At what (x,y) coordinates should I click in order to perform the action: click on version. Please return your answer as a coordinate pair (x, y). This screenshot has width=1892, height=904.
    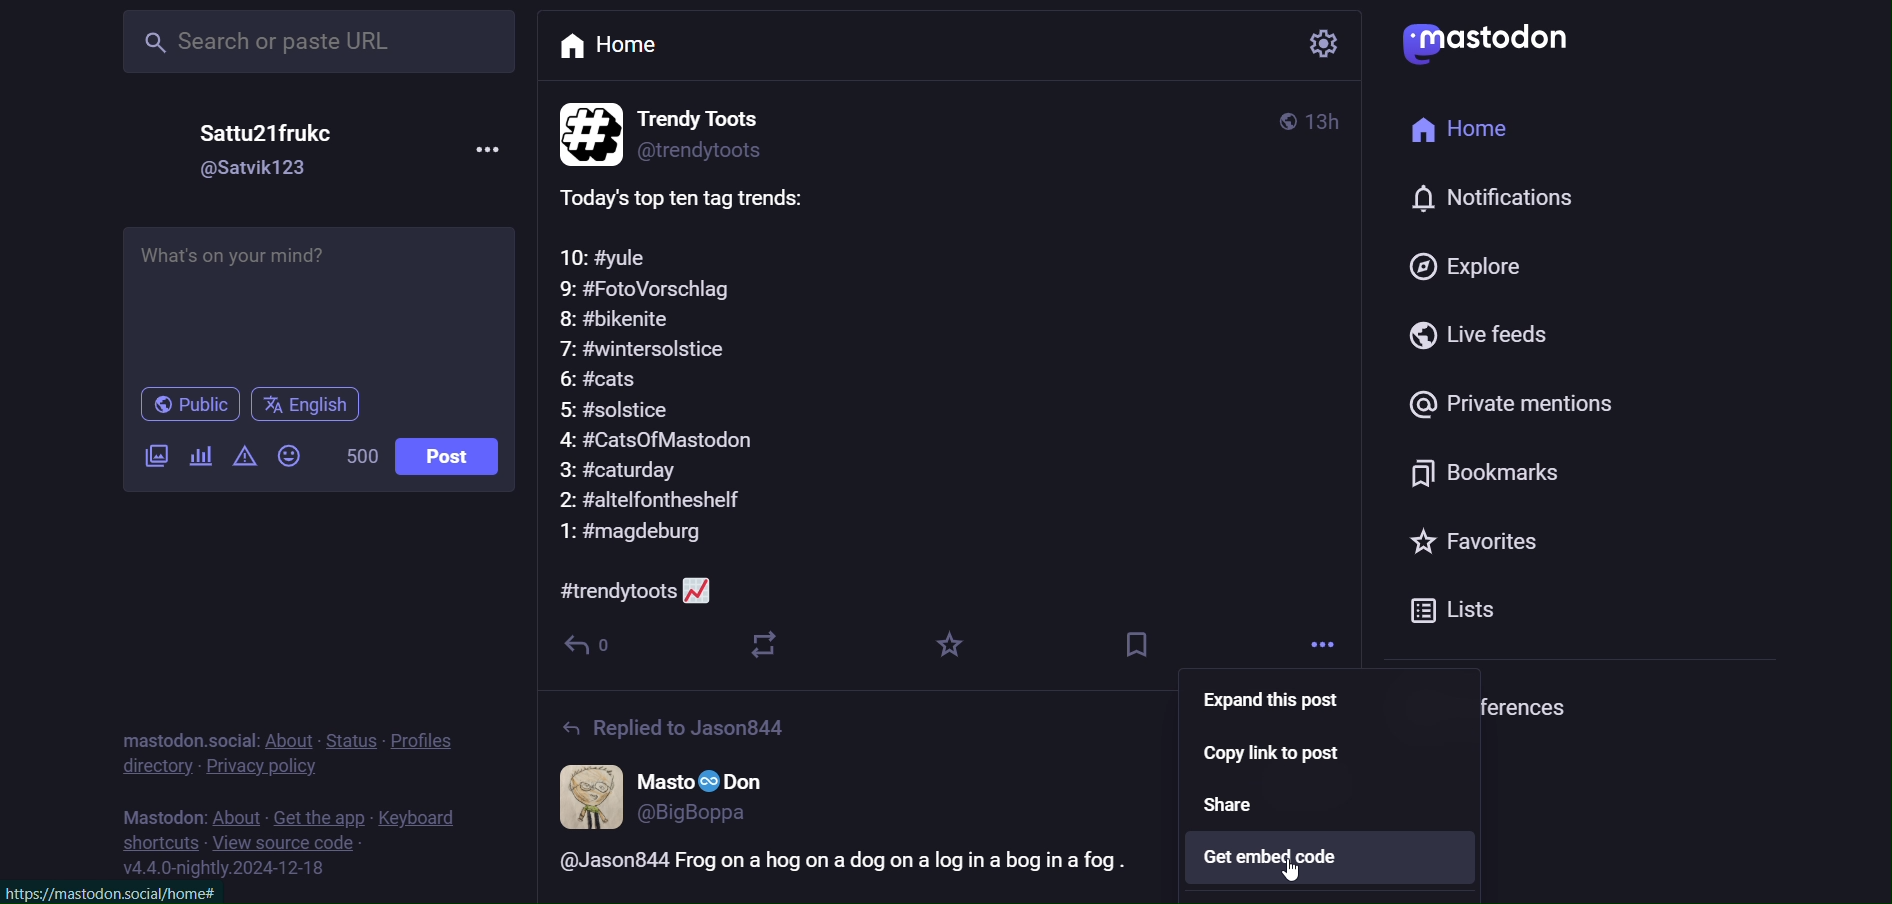
    Looking at the image, I should click on (229, 871).